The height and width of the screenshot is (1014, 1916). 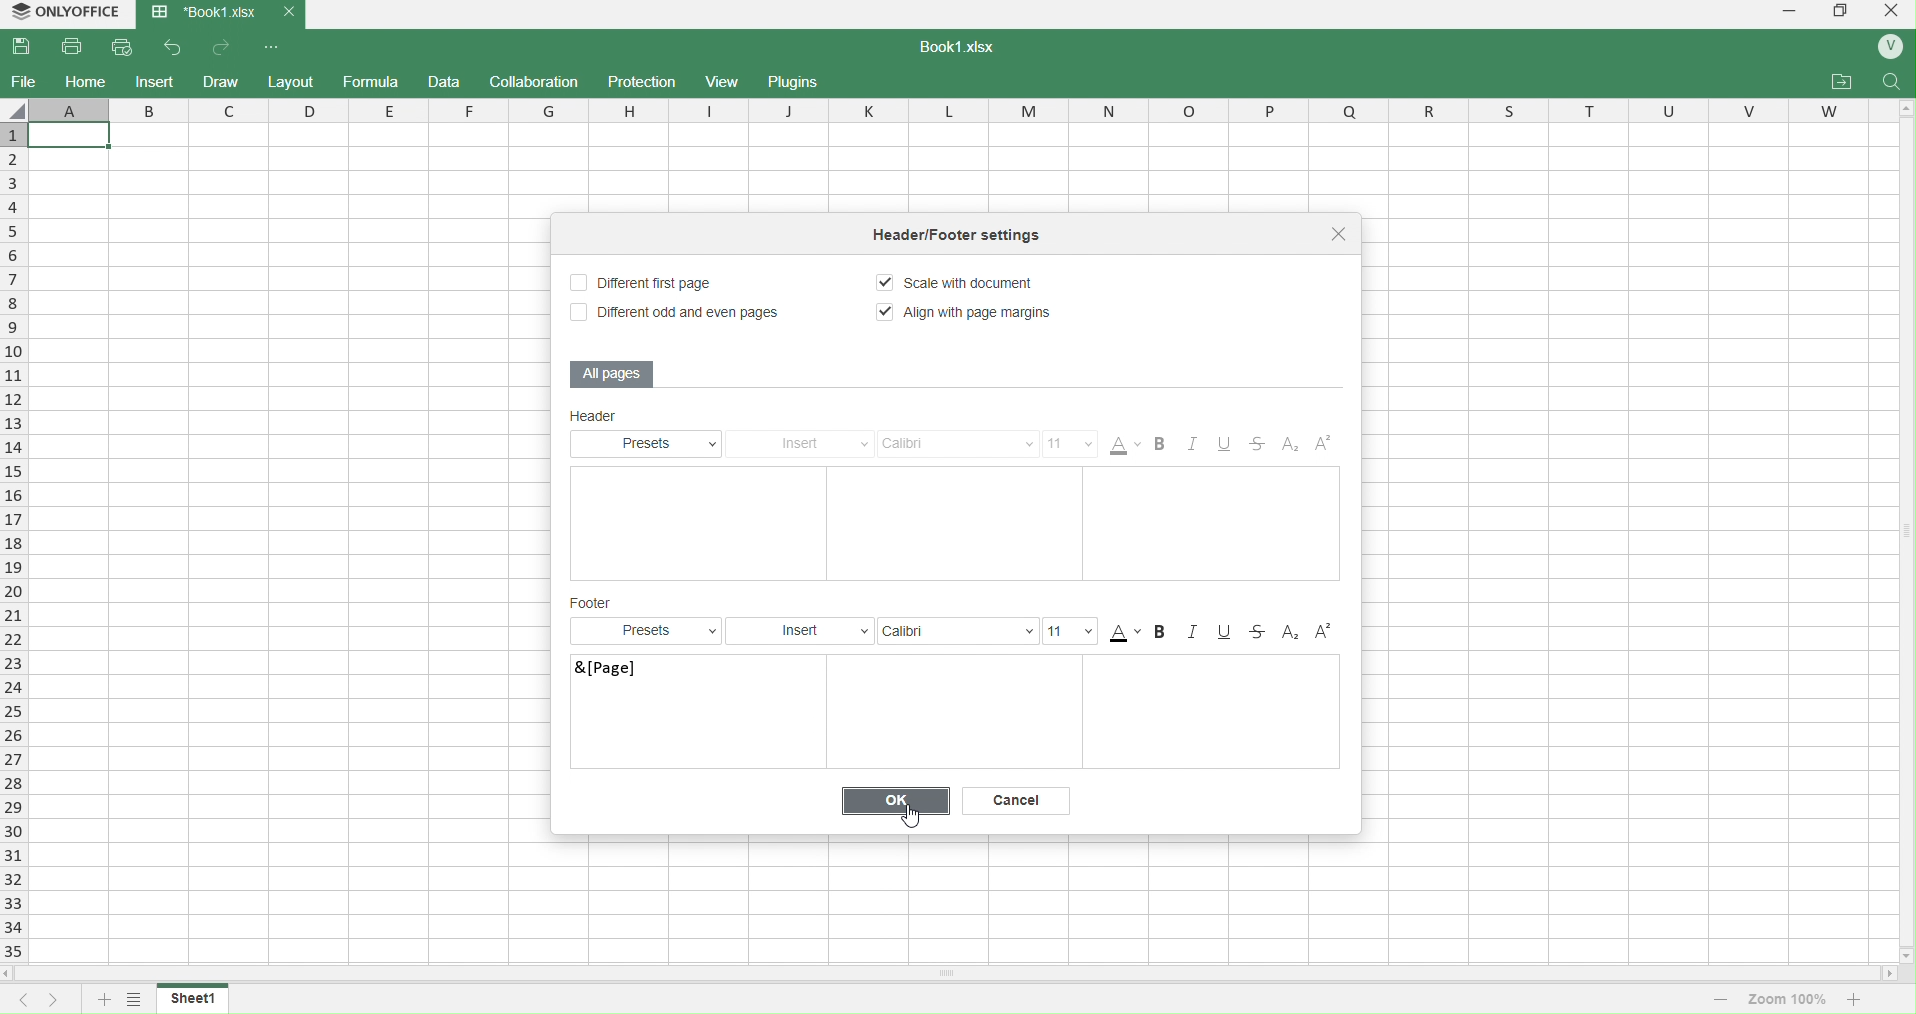 I want to click on move left, so click(x=12, y=974).